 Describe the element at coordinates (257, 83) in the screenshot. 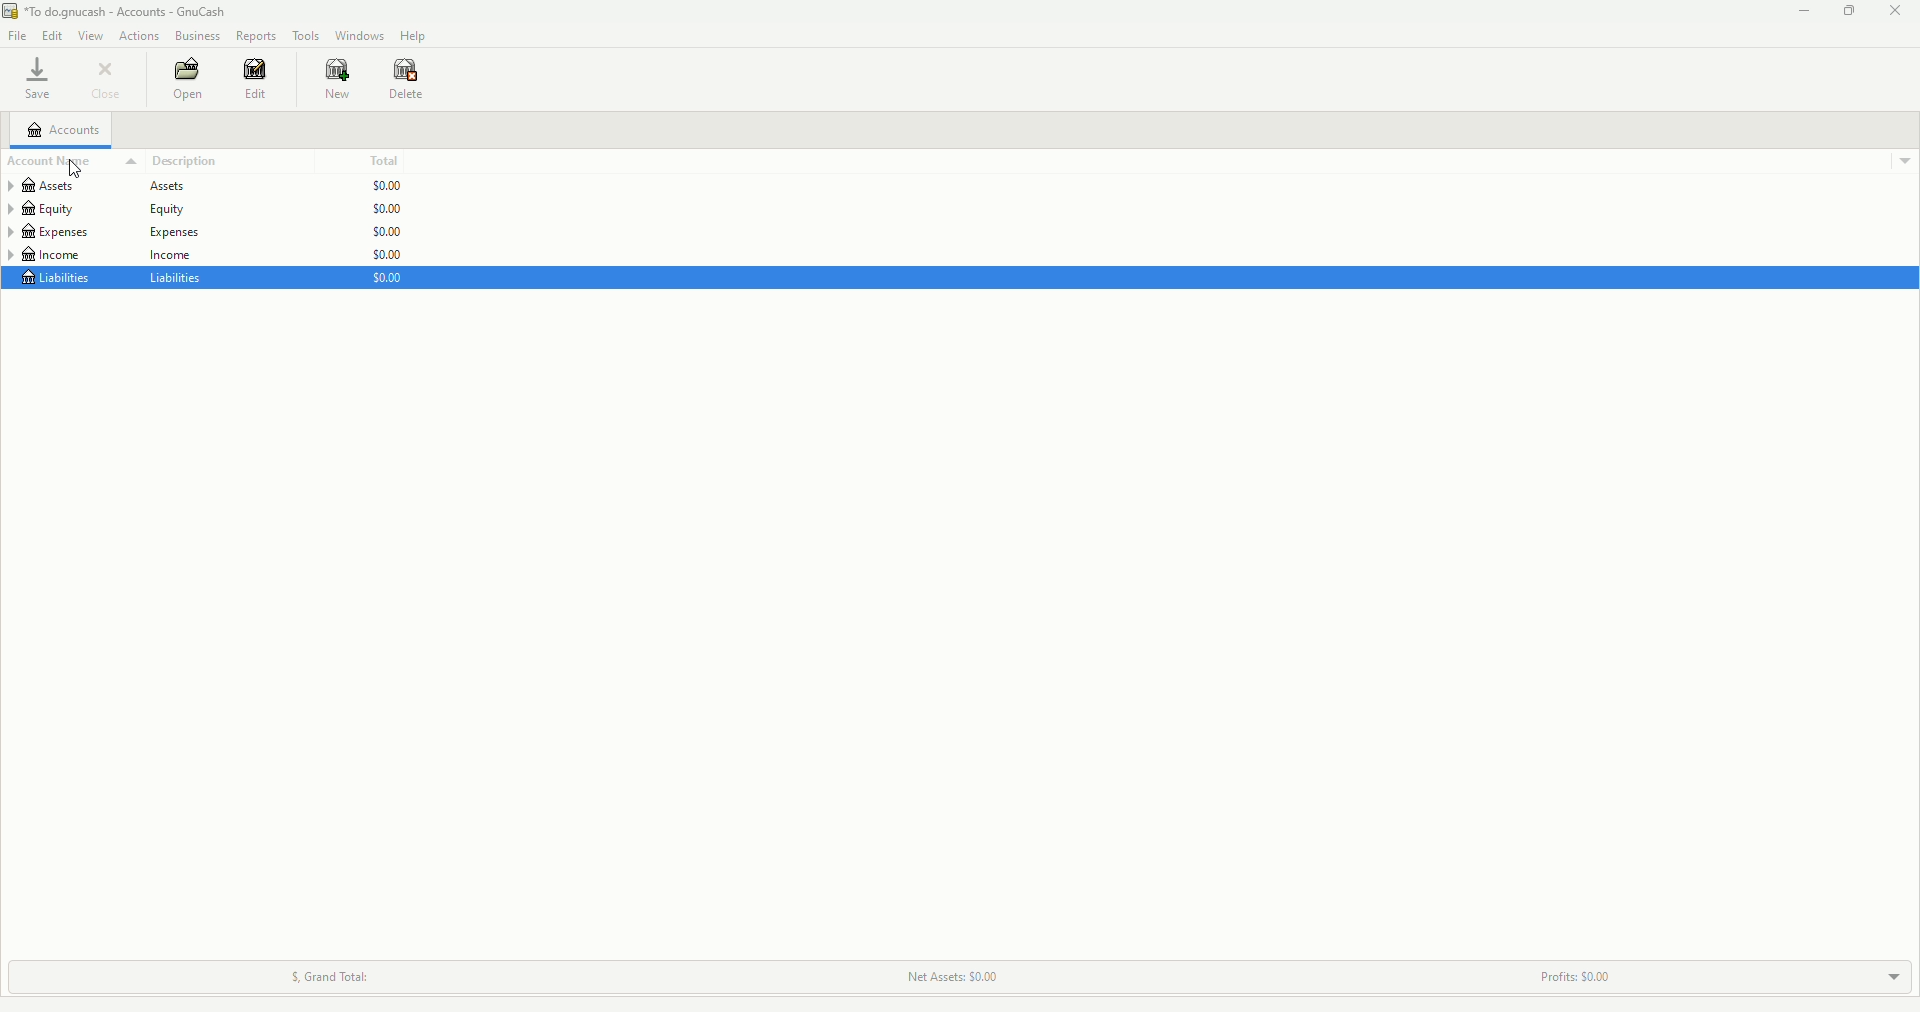

I see `Edit` at that location.